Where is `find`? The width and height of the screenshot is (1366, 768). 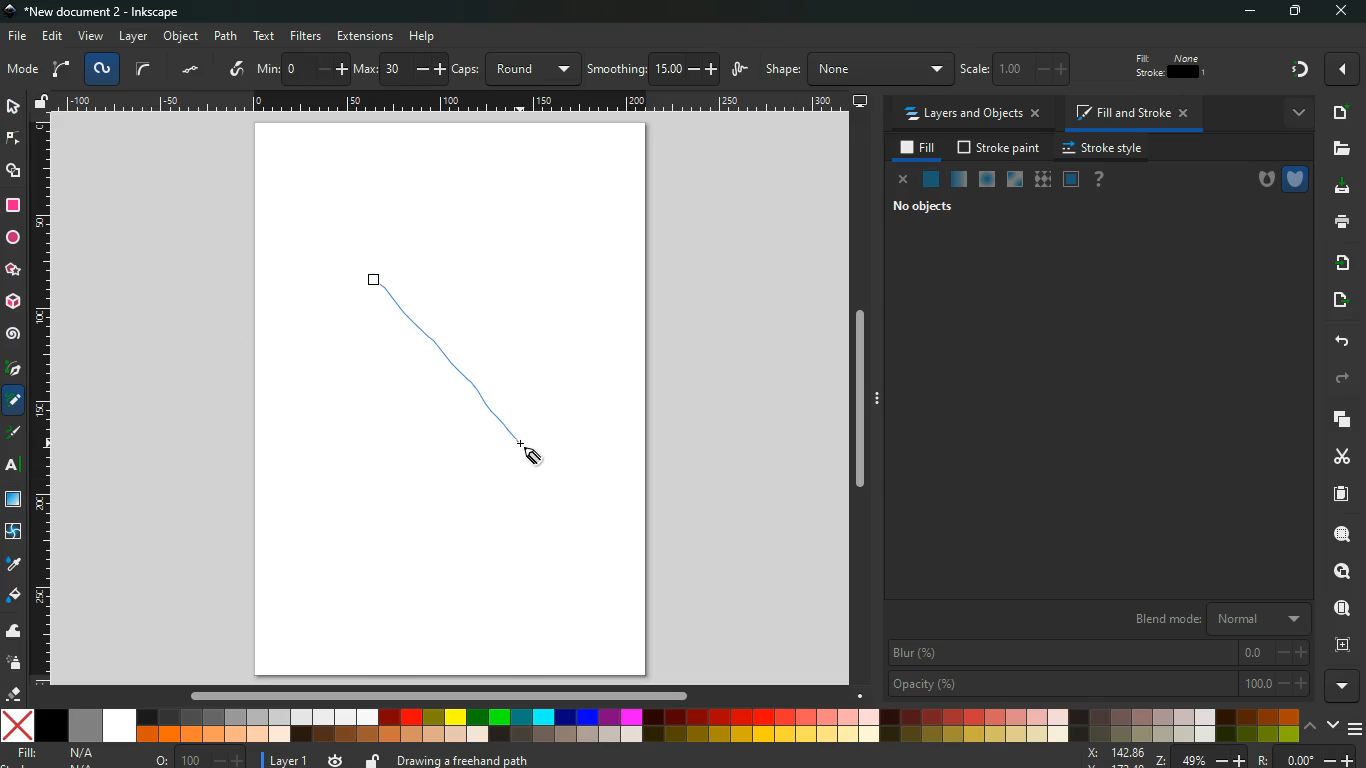
find is located at coordinates (1340, 607).